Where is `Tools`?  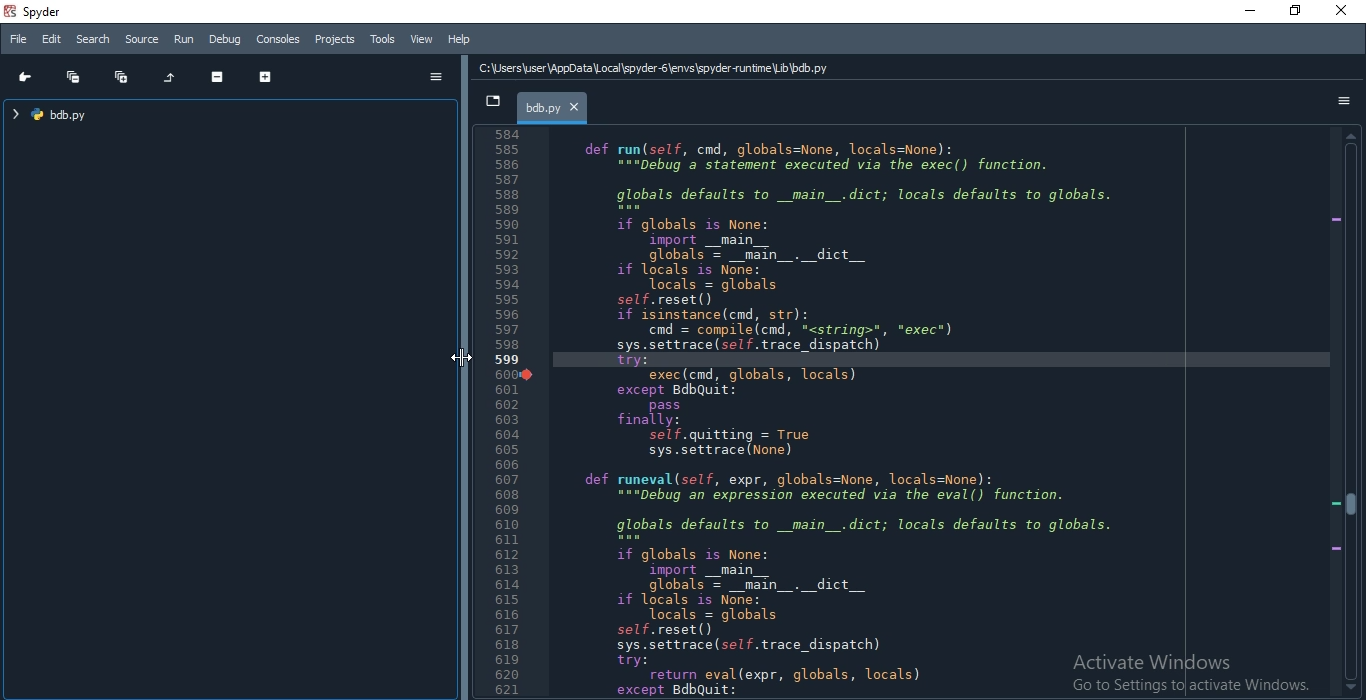 Tools is located at coordinates (383, 39).